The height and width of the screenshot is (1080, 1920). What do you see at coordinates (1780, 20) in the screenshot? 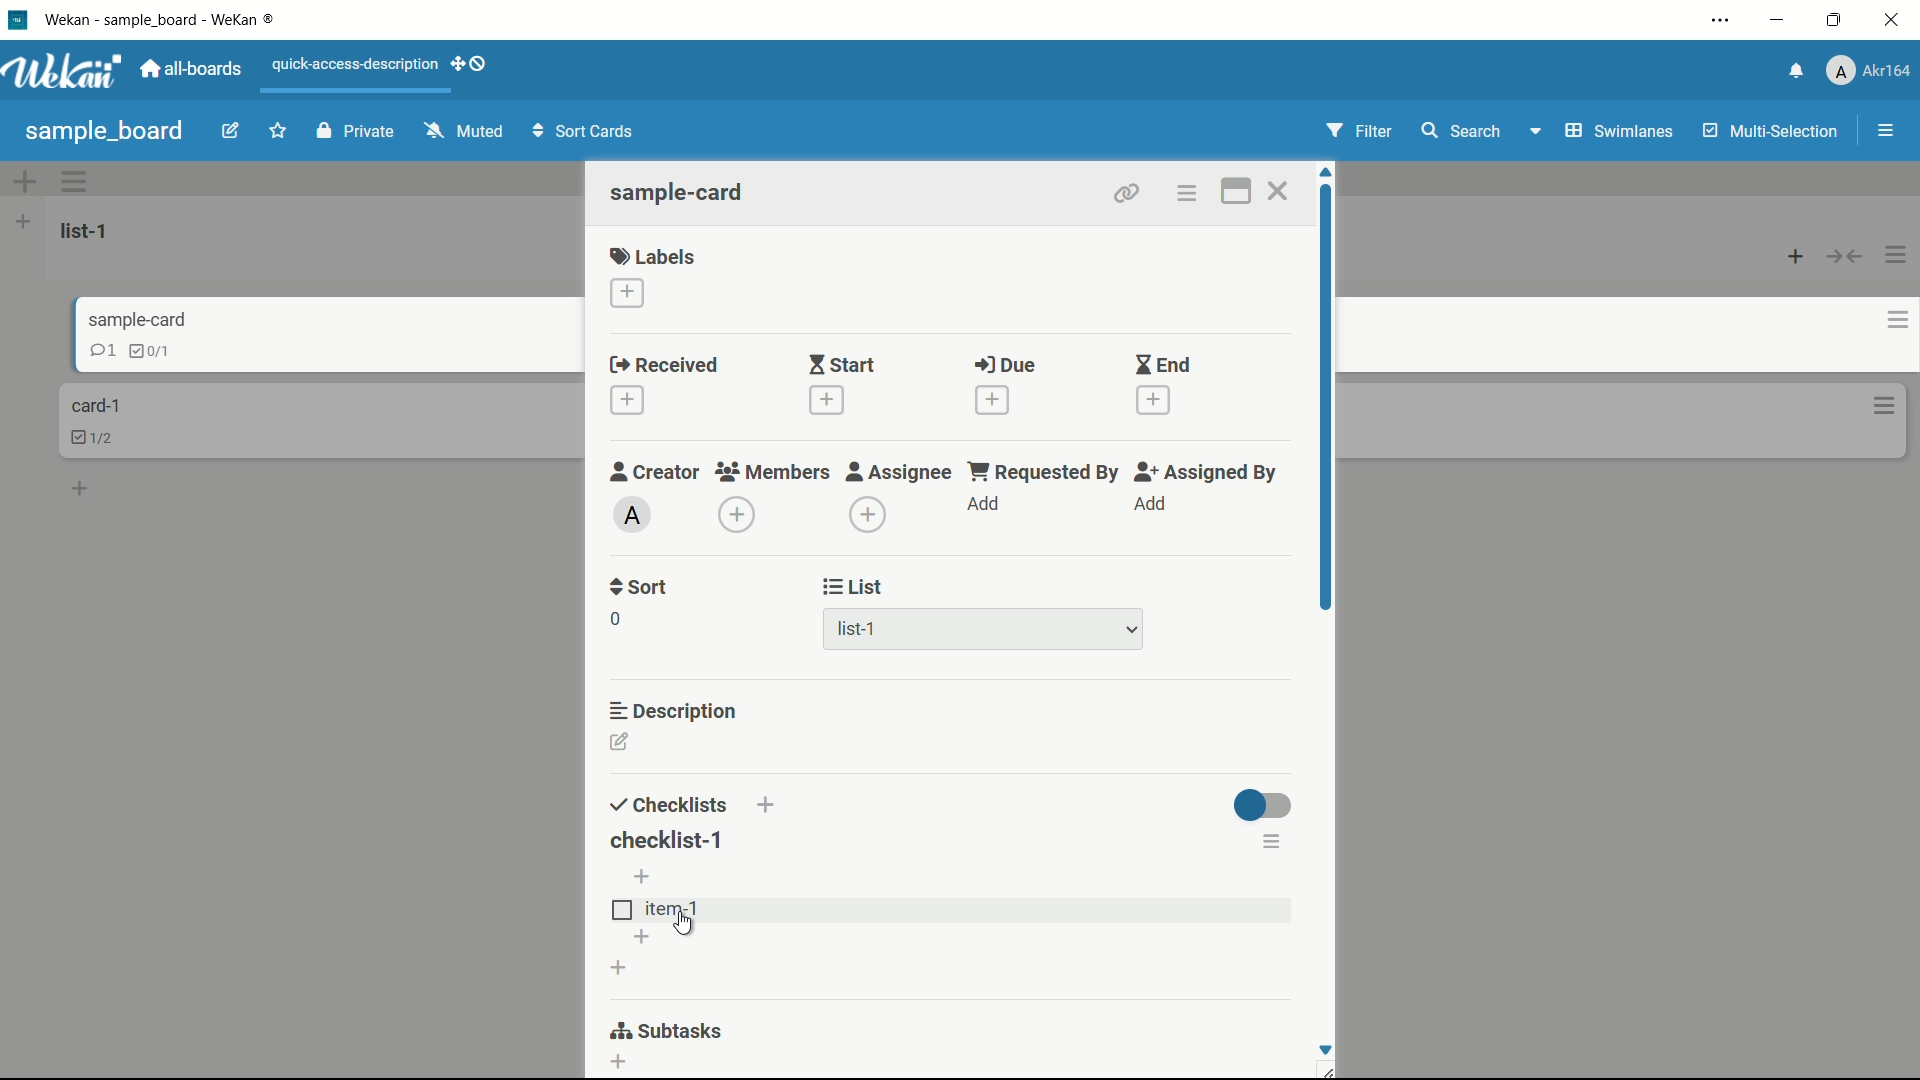
I see `minimize` at bounding box center [1780, 20].